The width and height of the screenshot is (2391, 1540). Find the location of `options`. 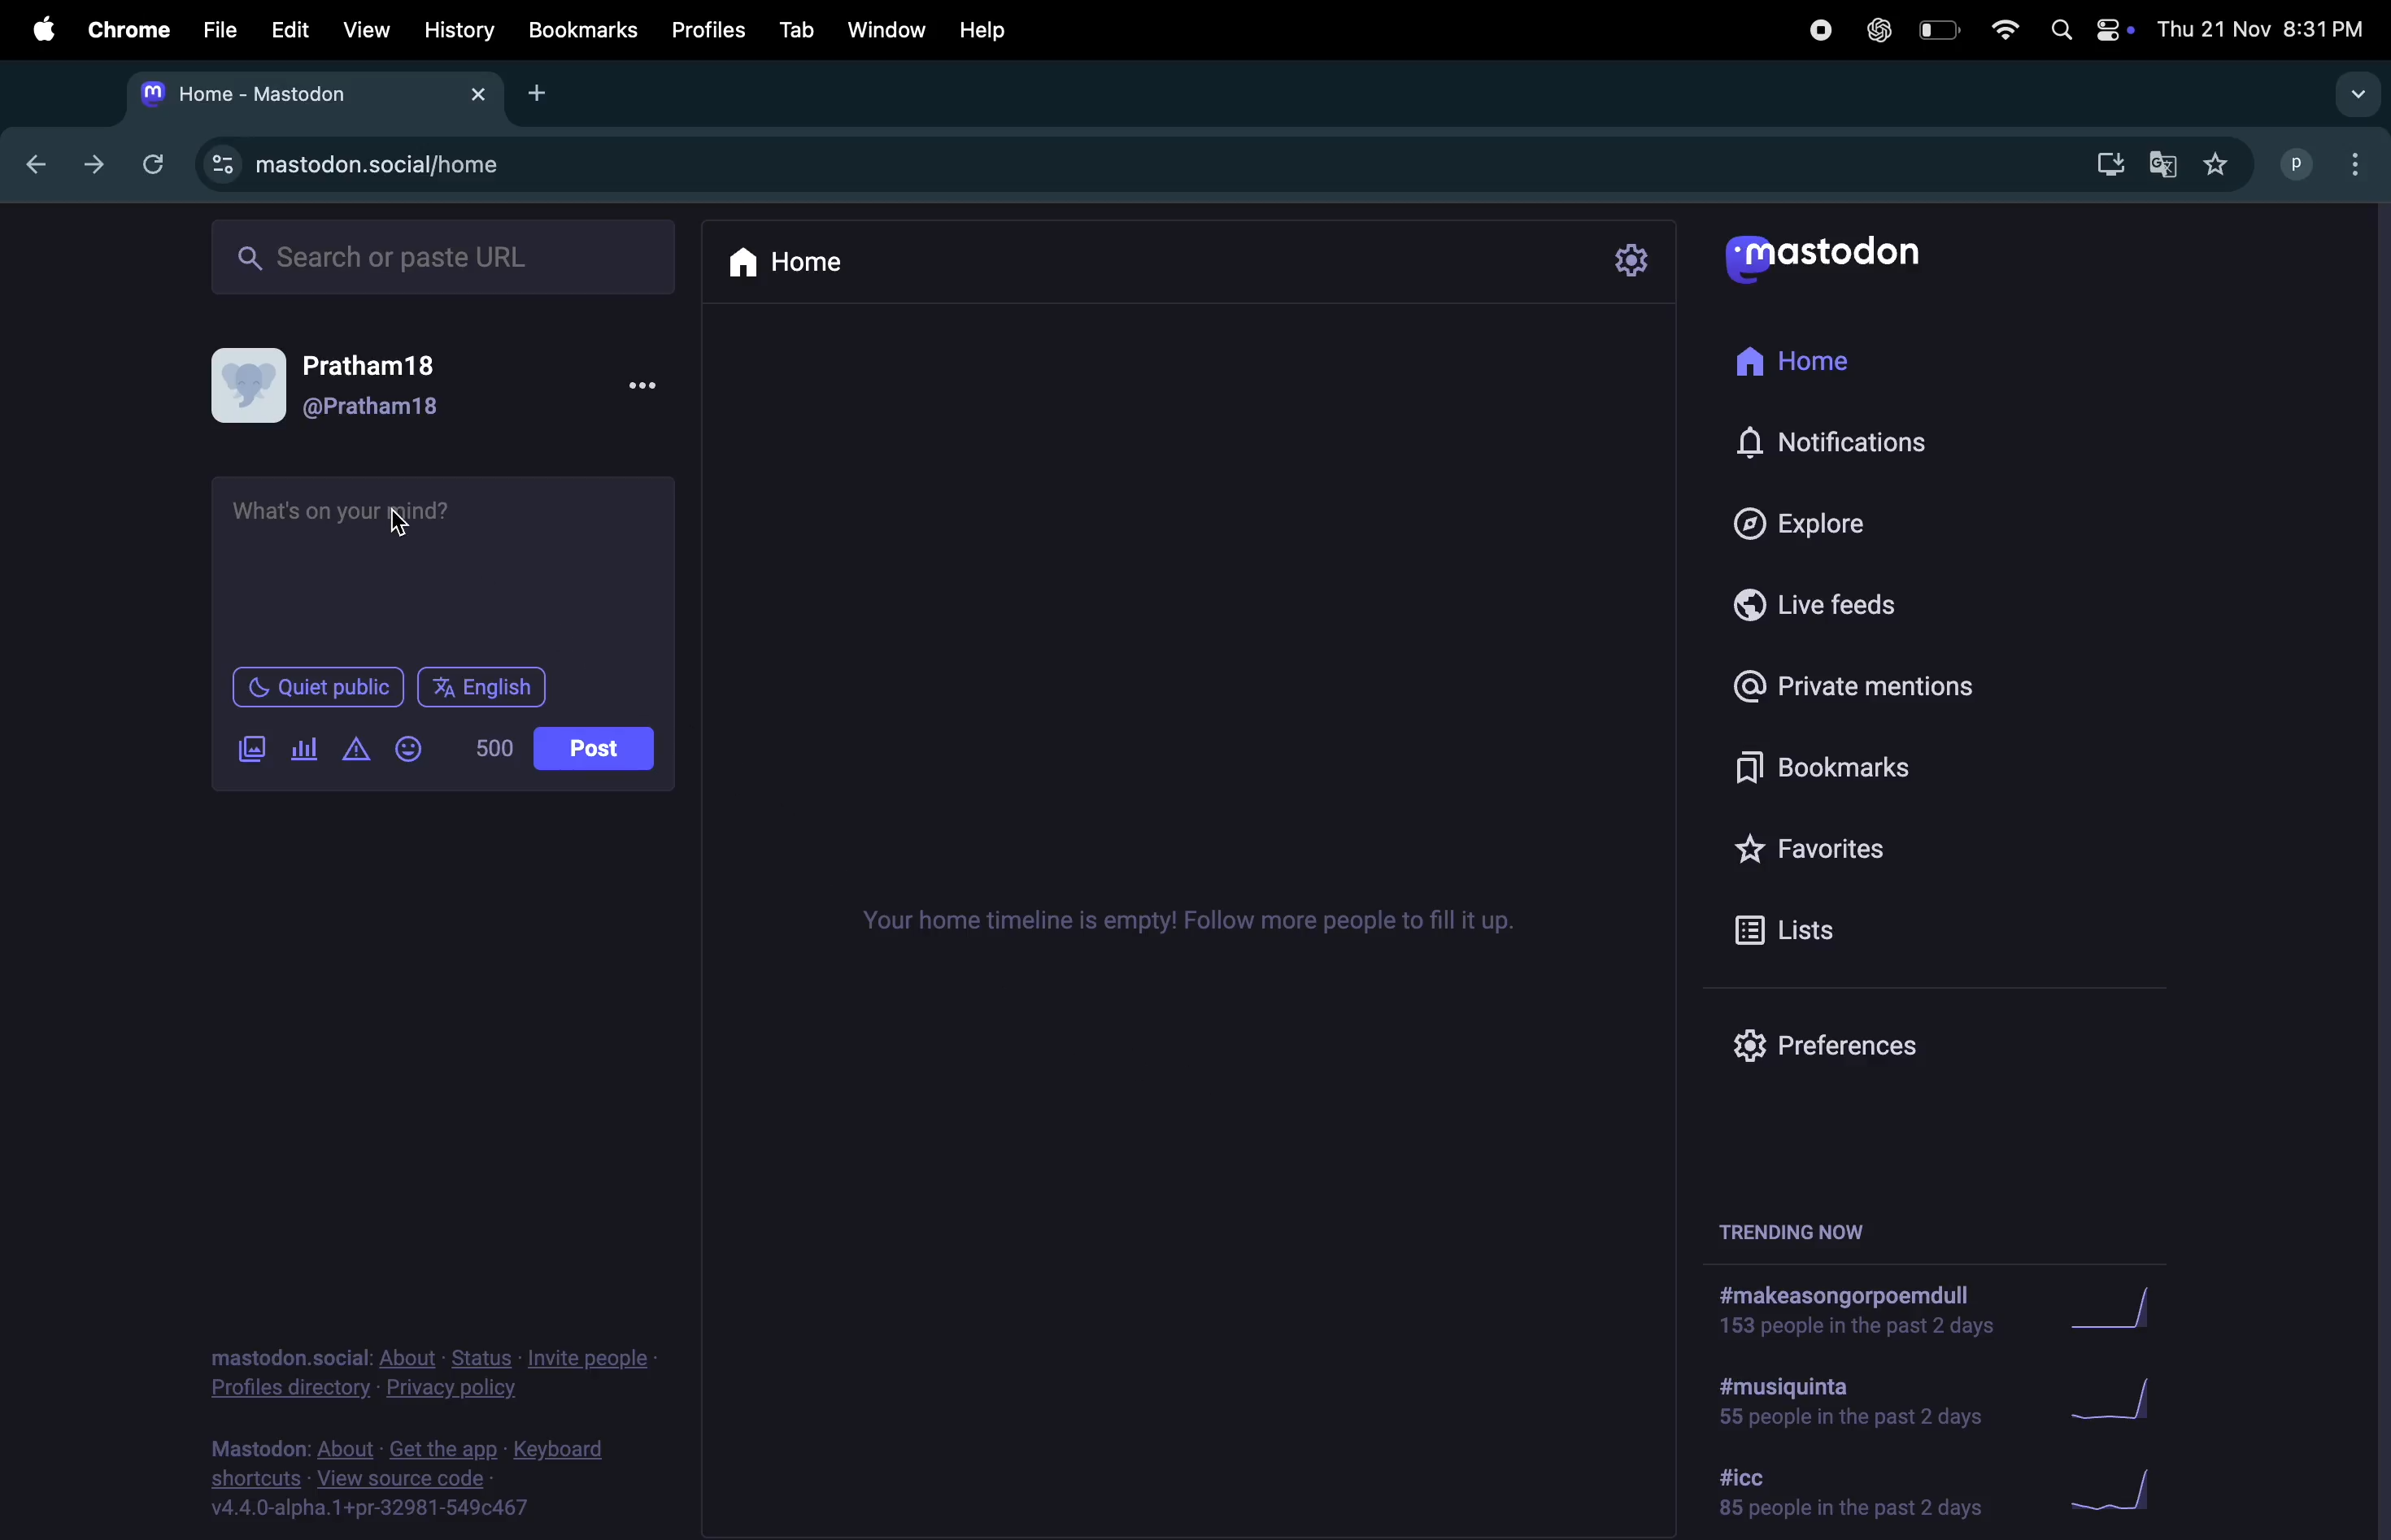

options is located at coordinates (2363, 166).